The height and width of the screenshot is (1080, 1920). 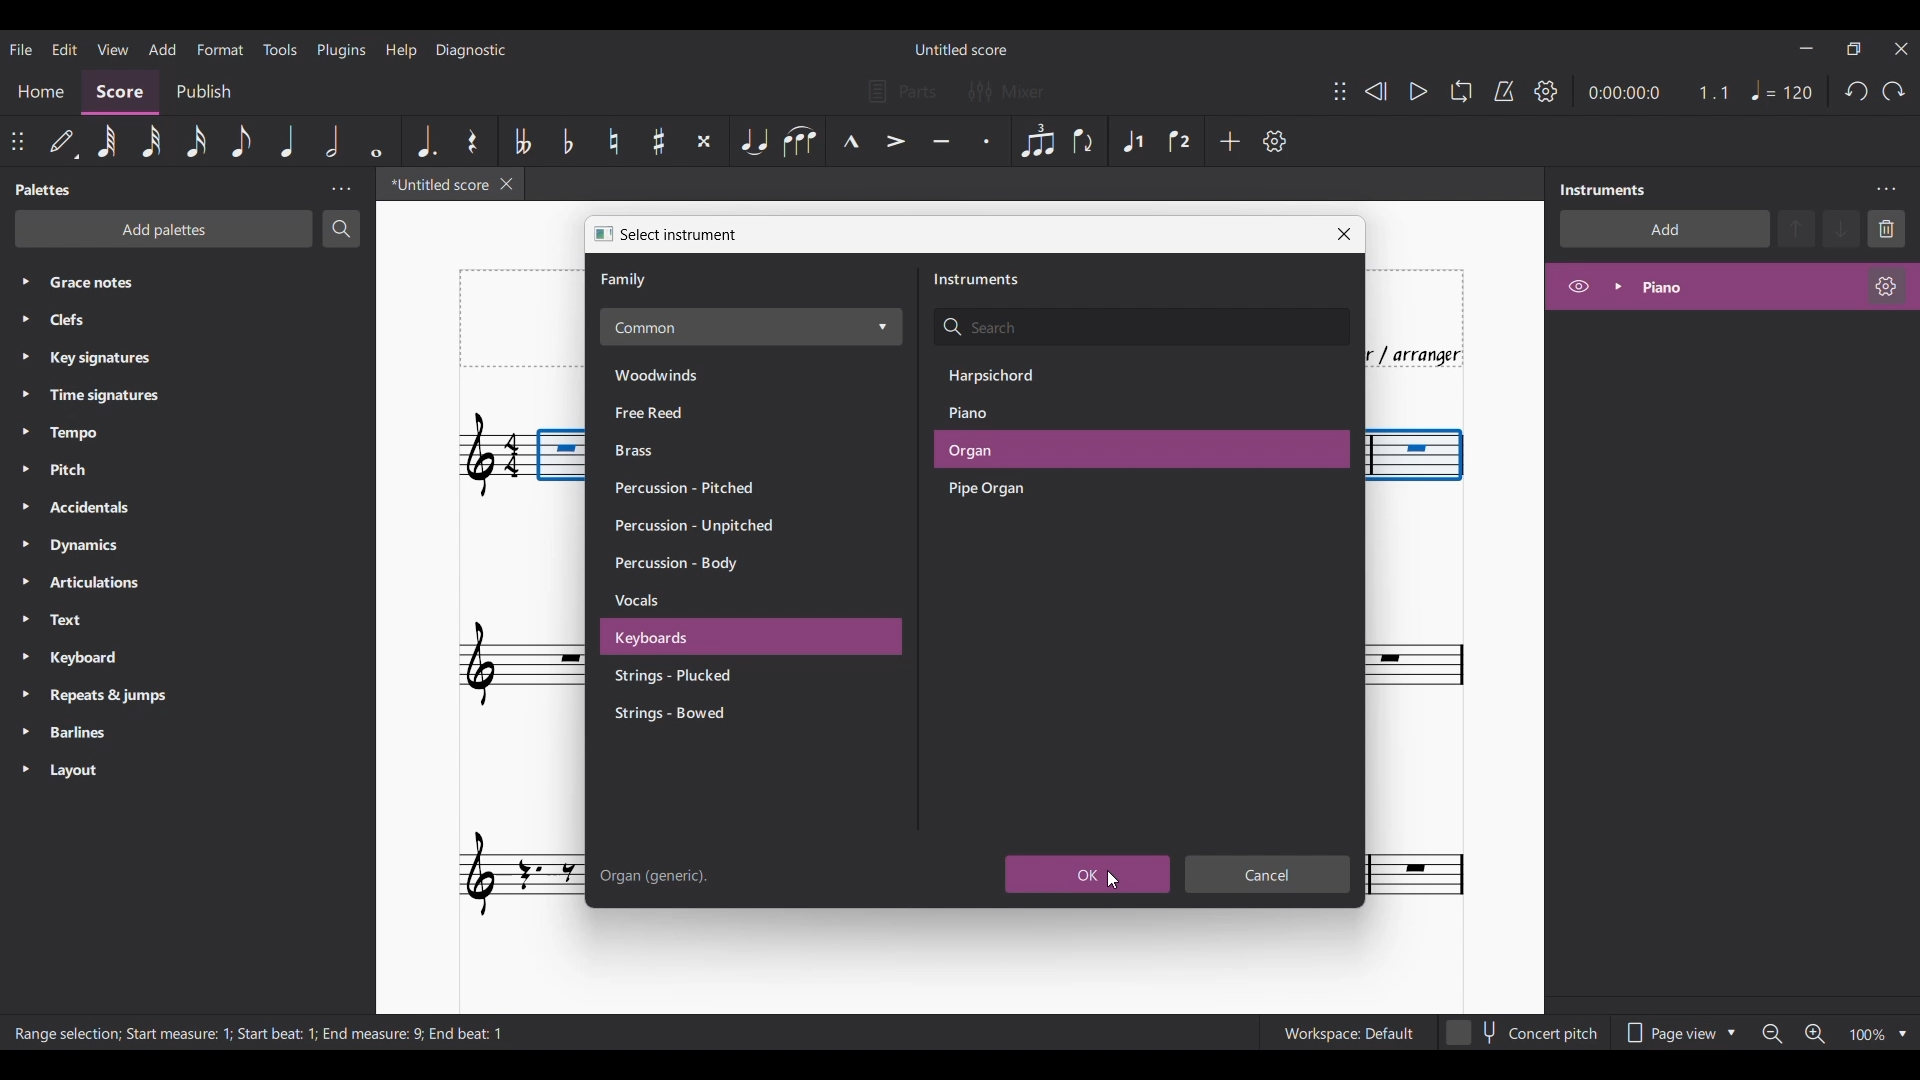 What do you see at coordinates (695, 564) in the screenshot?
I see `Percussion - Body` at bounding box center [695, 564].